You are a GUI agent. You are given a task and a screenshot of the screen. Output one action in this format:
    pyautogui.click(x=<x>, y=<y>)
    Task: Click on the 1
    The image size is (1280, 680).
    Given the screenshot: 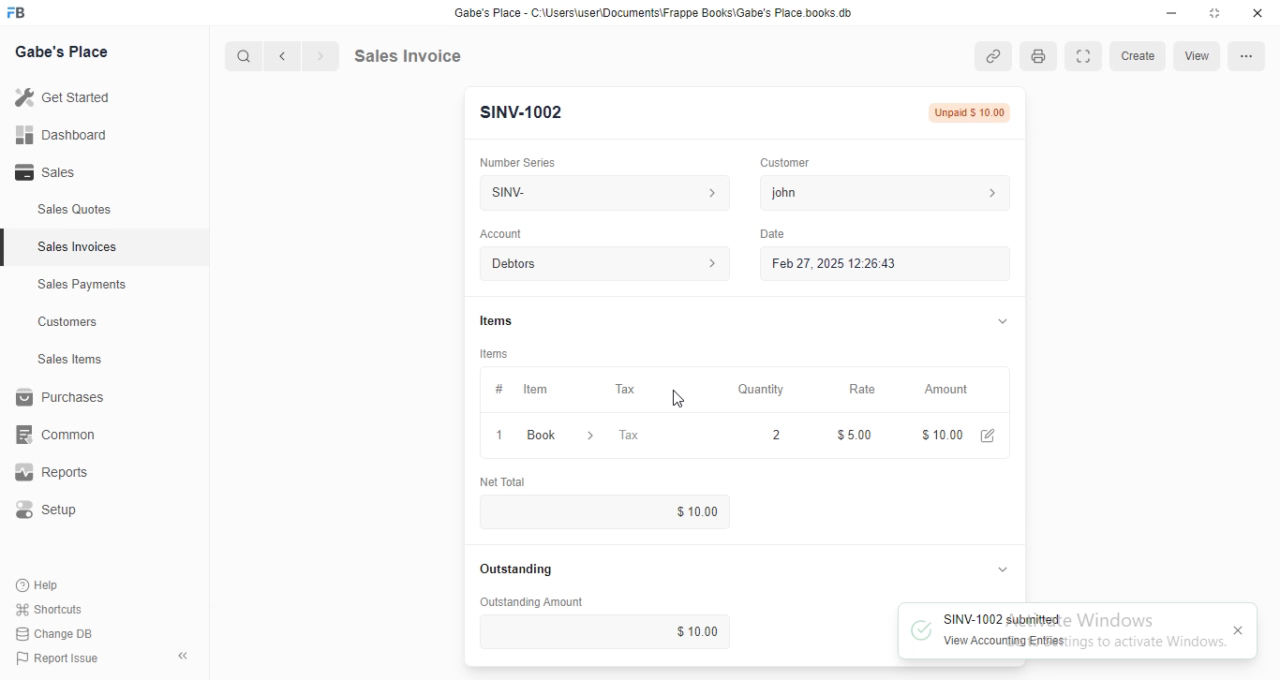 What is the action you would take?
    pyautogui.click(x=502, y=433)
    